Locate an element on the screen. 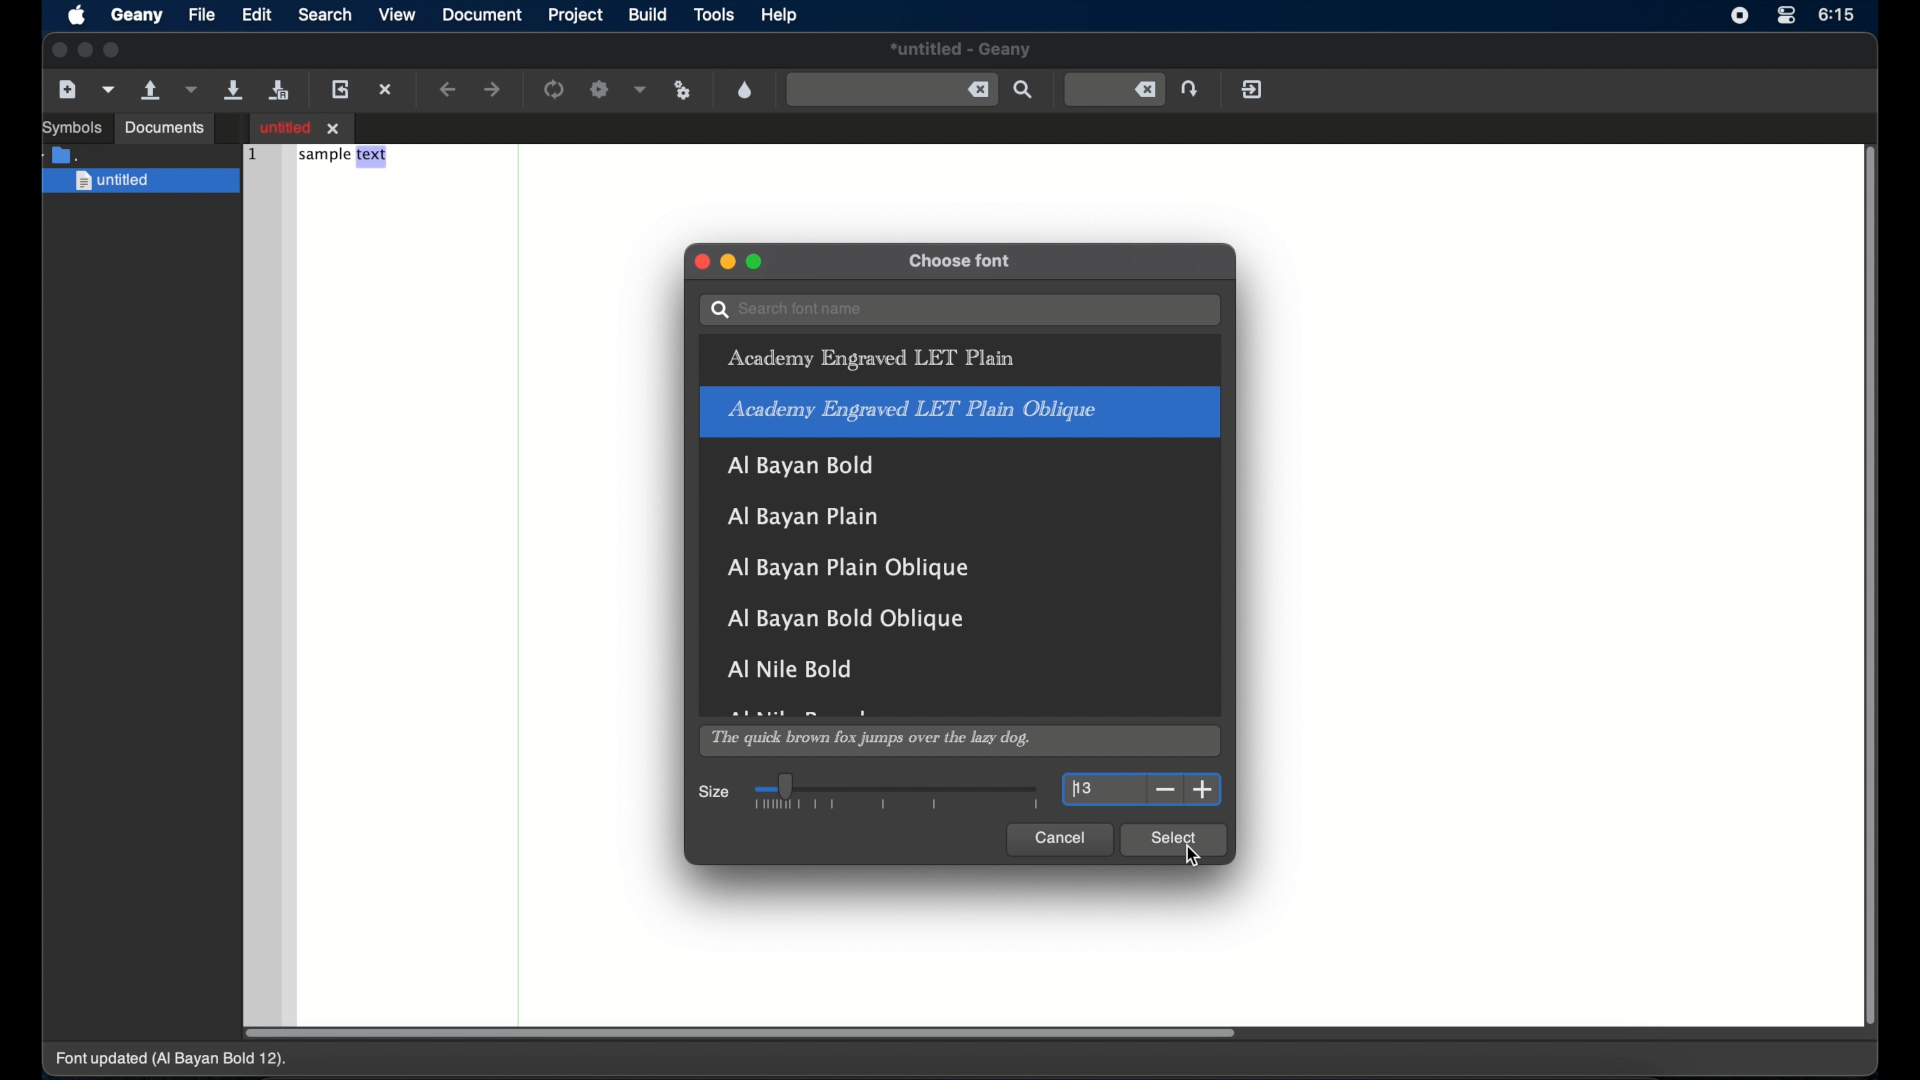 The width and height of the screenshot is (1920, 1080). search bar is located at coordinates (959, 310).